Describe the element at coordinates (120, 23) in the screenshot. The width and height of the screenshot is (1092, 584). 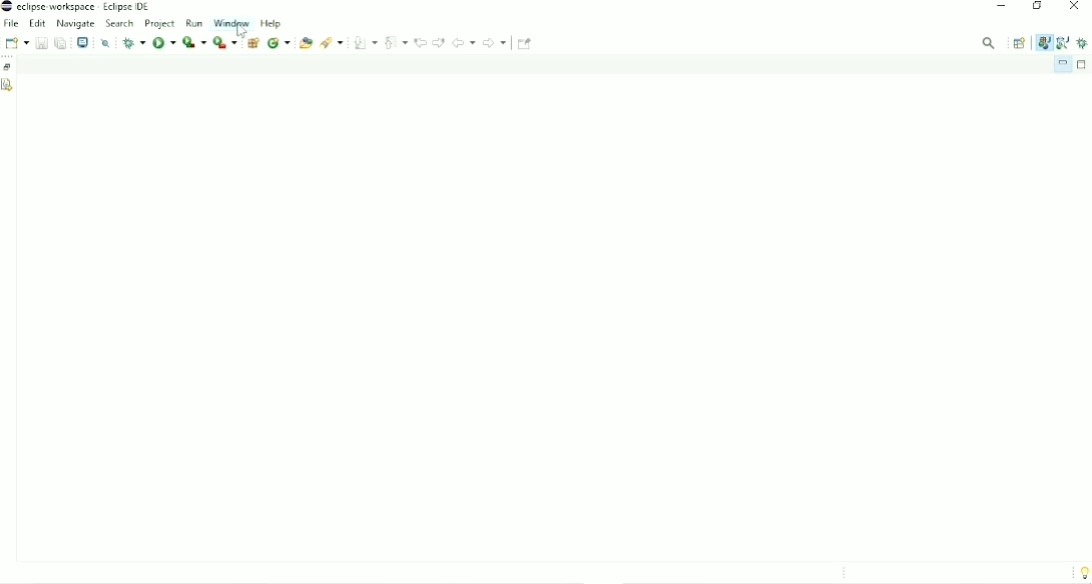
I see `Search` at that location.